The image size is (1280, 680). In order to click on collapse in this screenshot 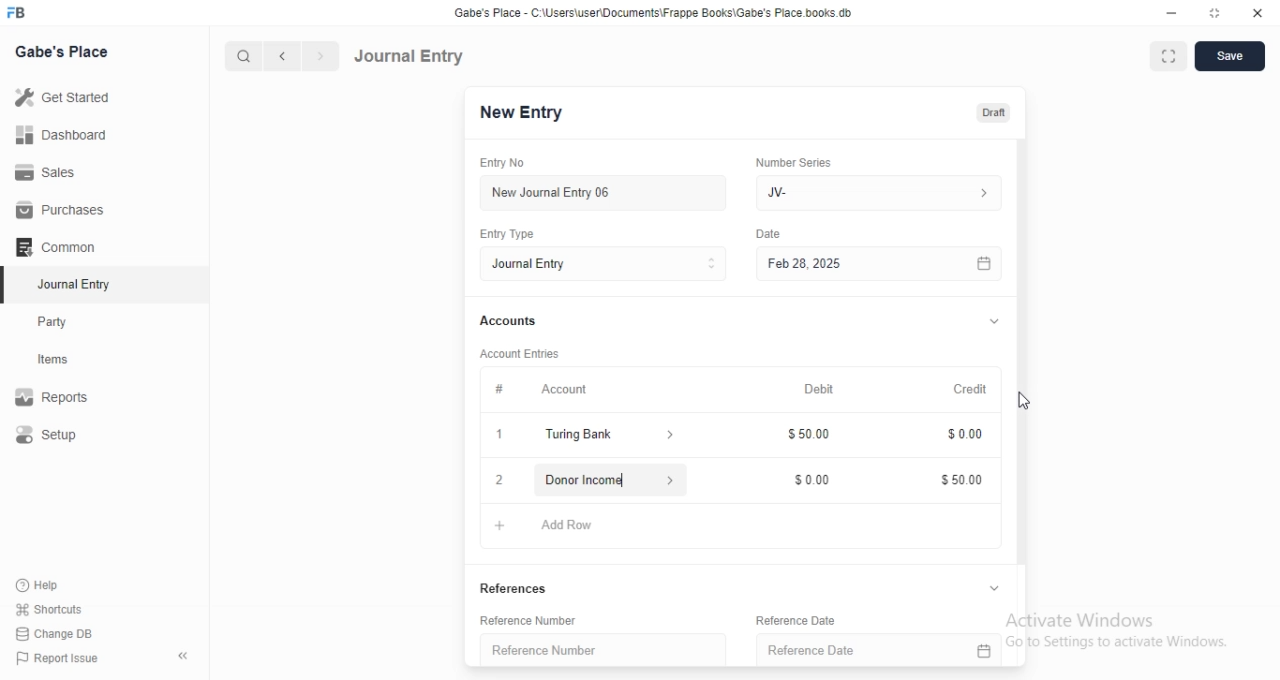, I will do `click(995, 588)`.